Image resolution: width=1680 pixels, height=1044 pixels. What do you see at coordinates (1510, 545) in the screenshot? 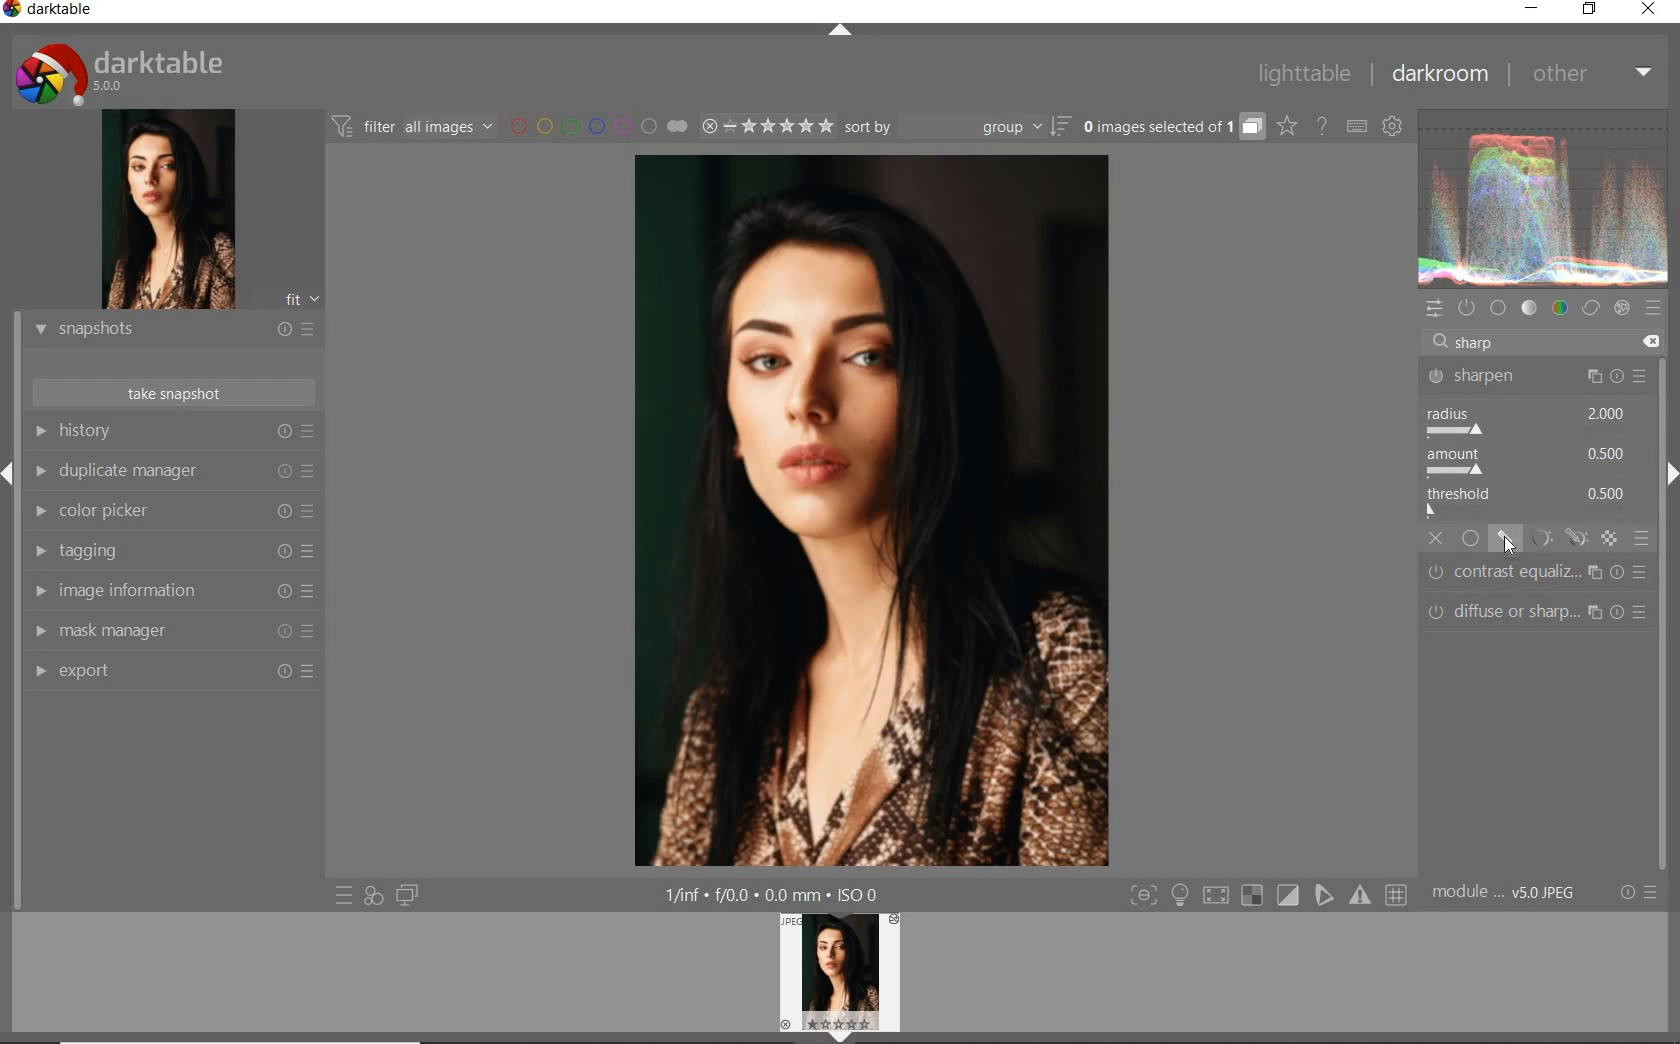
I see `Cursor` at bounding box center [1510, 545].